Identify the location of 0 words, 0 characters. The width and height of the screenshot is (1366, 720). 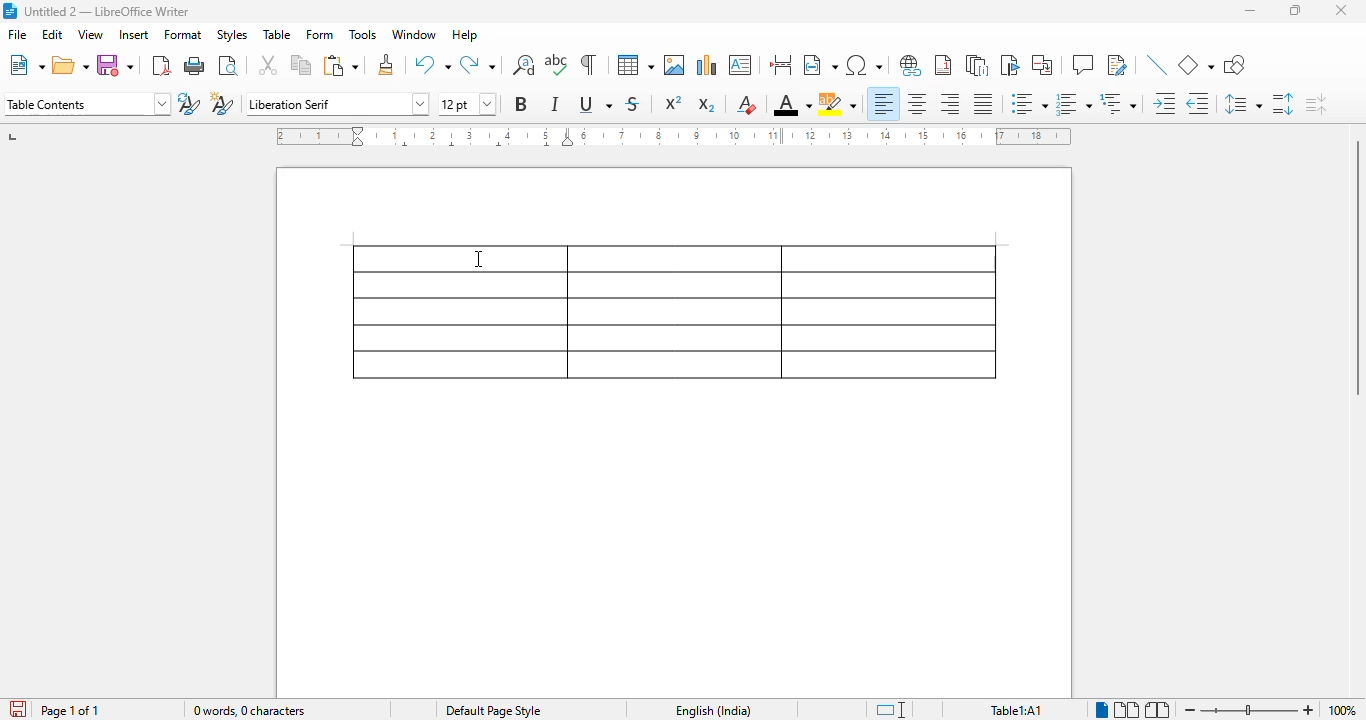
(248, 709).